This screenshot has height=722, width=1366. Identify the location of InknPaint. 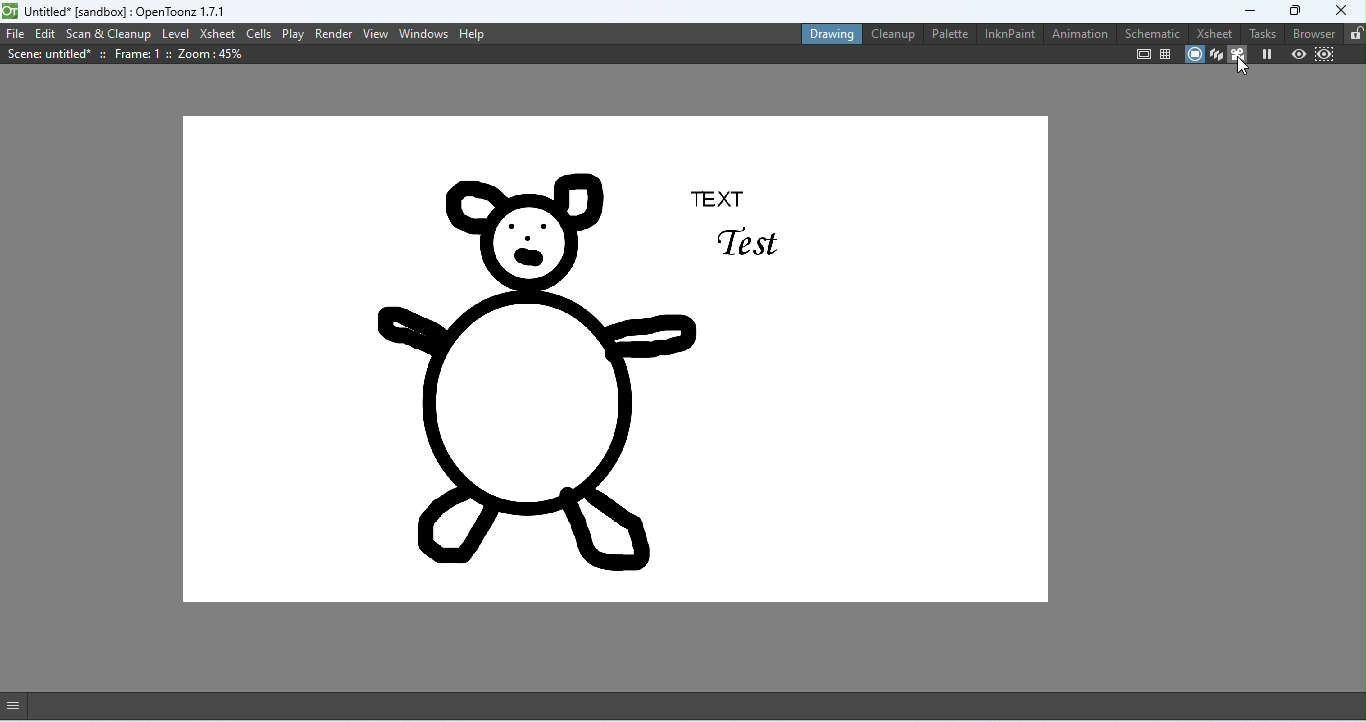
(1010, 35).